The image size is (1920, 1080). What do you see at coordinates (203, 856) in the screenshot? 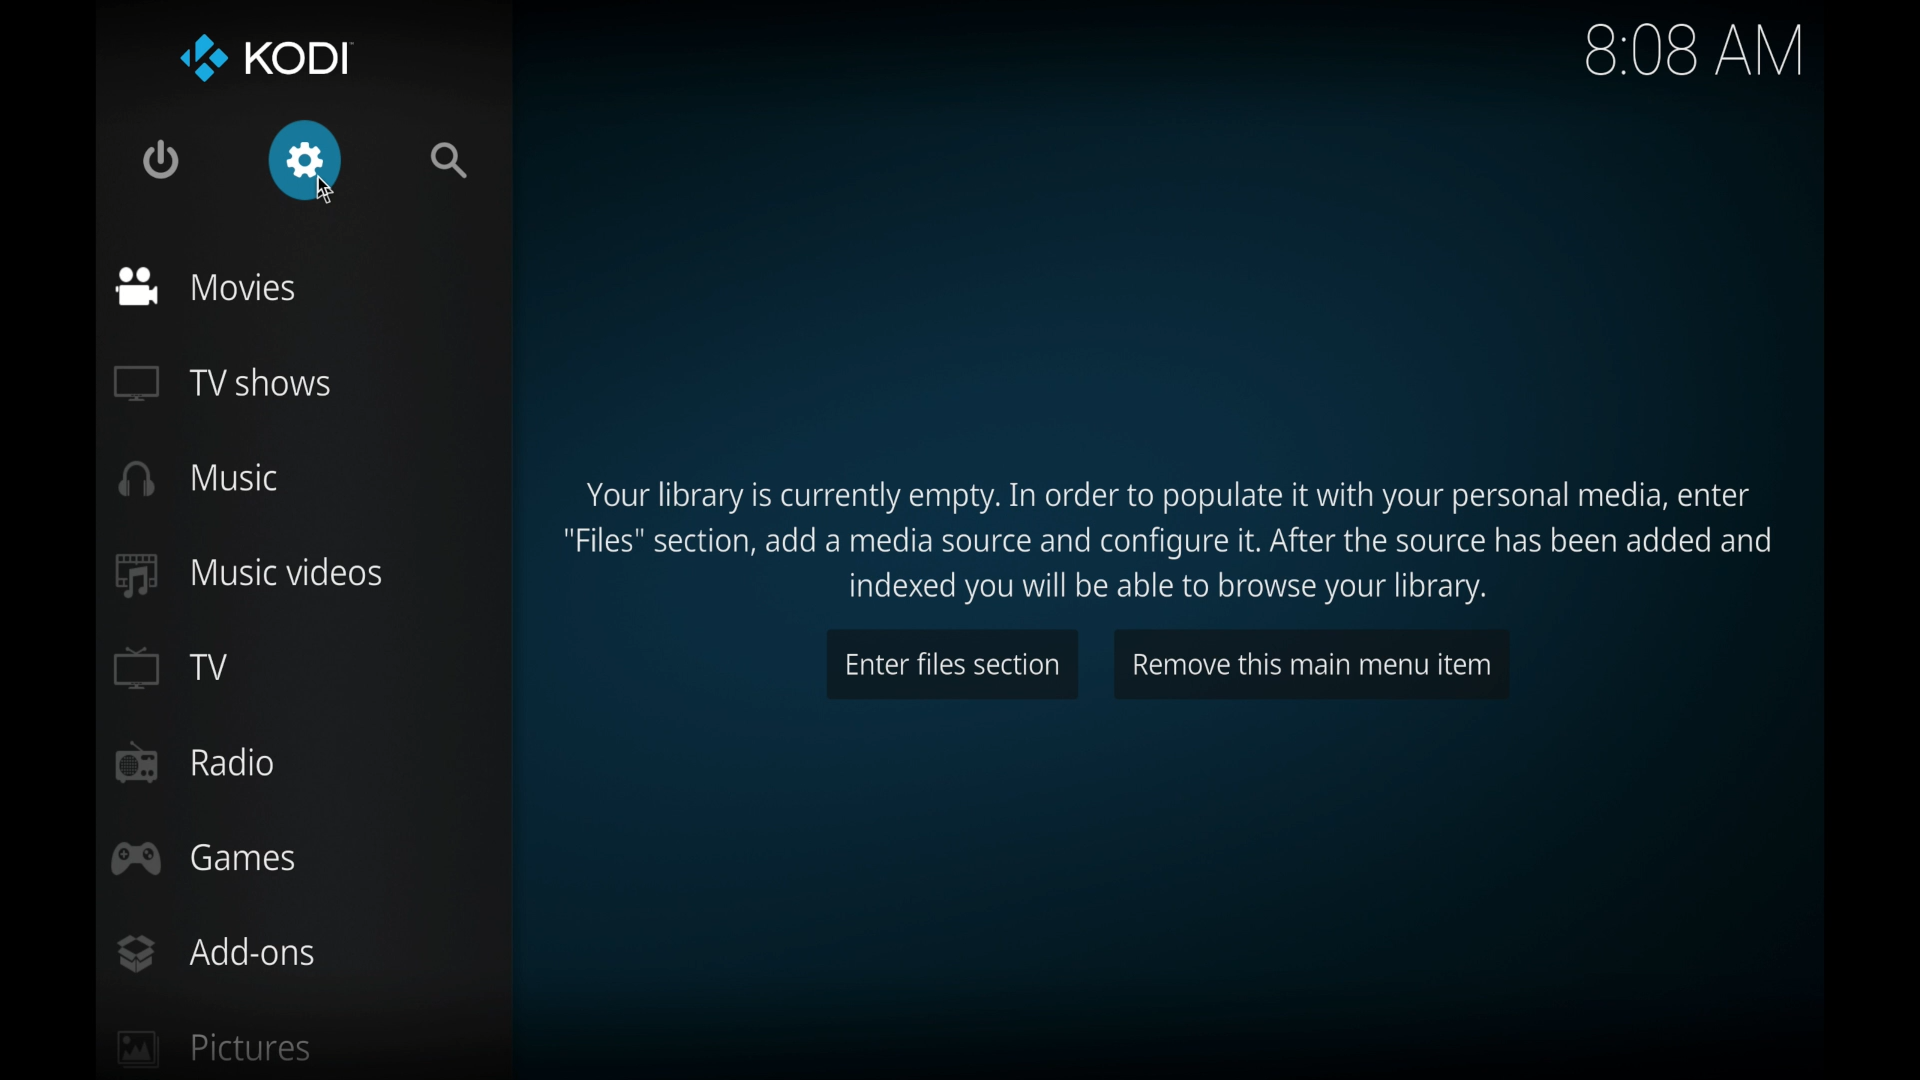
I see `games` at bounding box center [203, 856].